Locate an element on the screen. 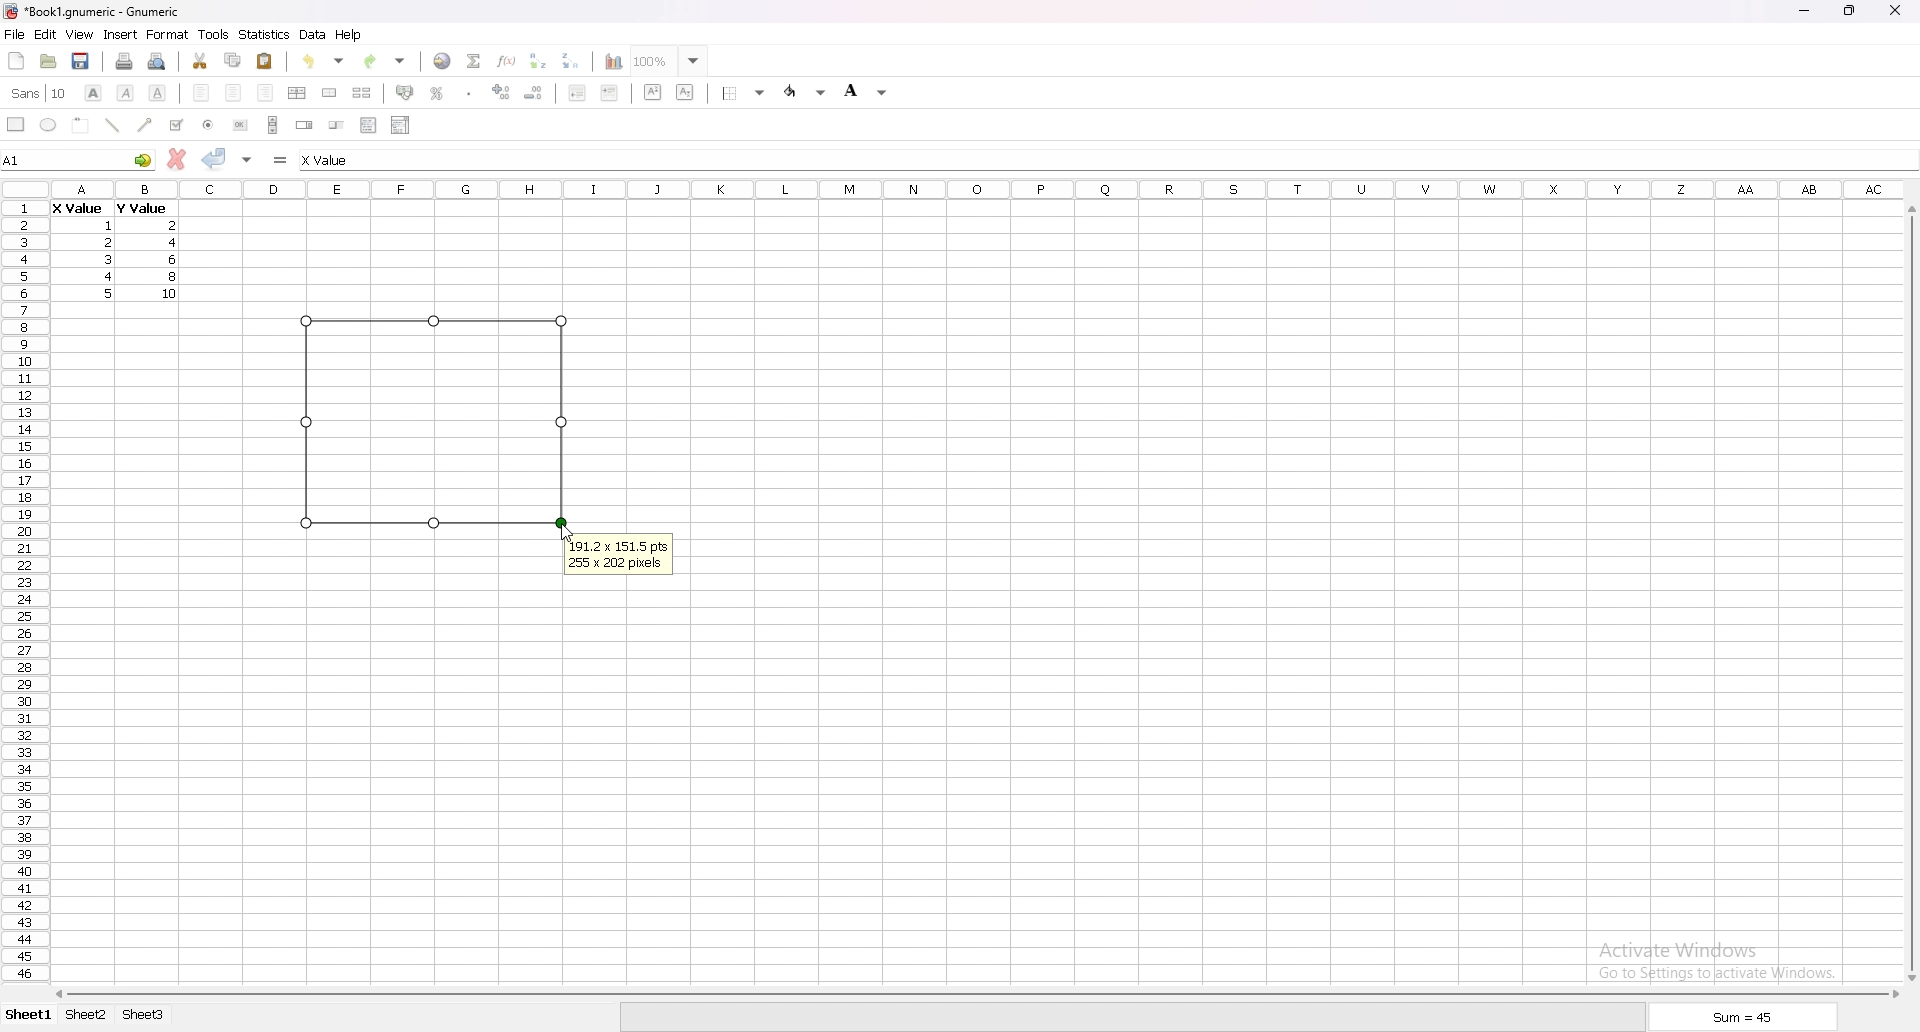 The width and height of the screenshot is (1920, 1032). split merged cells is located at coordinates (361, 93).